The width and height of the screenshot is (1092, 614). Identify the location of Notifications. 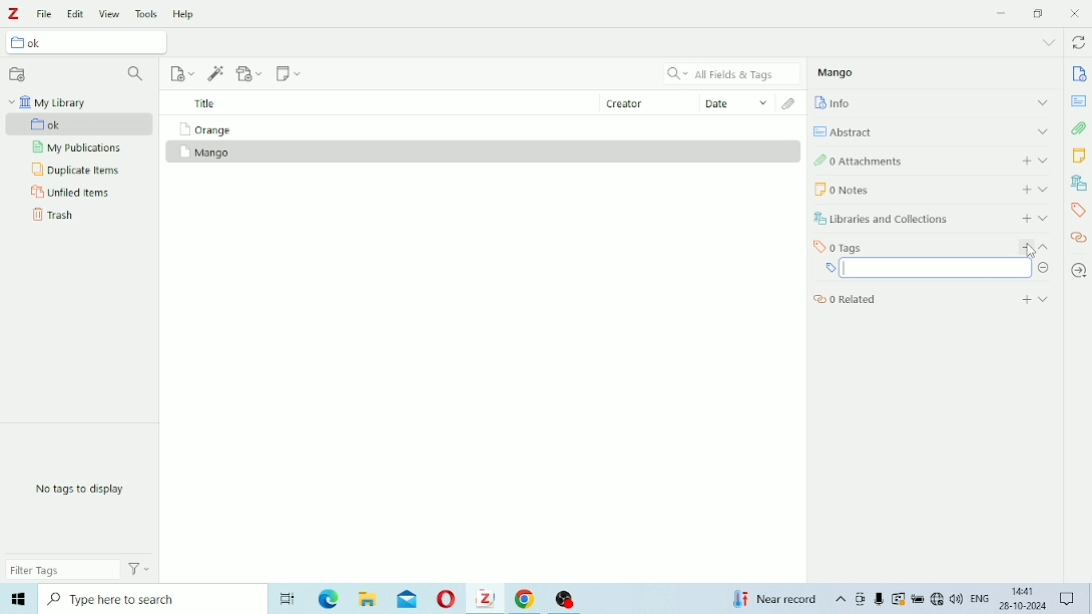
(1069, 598).